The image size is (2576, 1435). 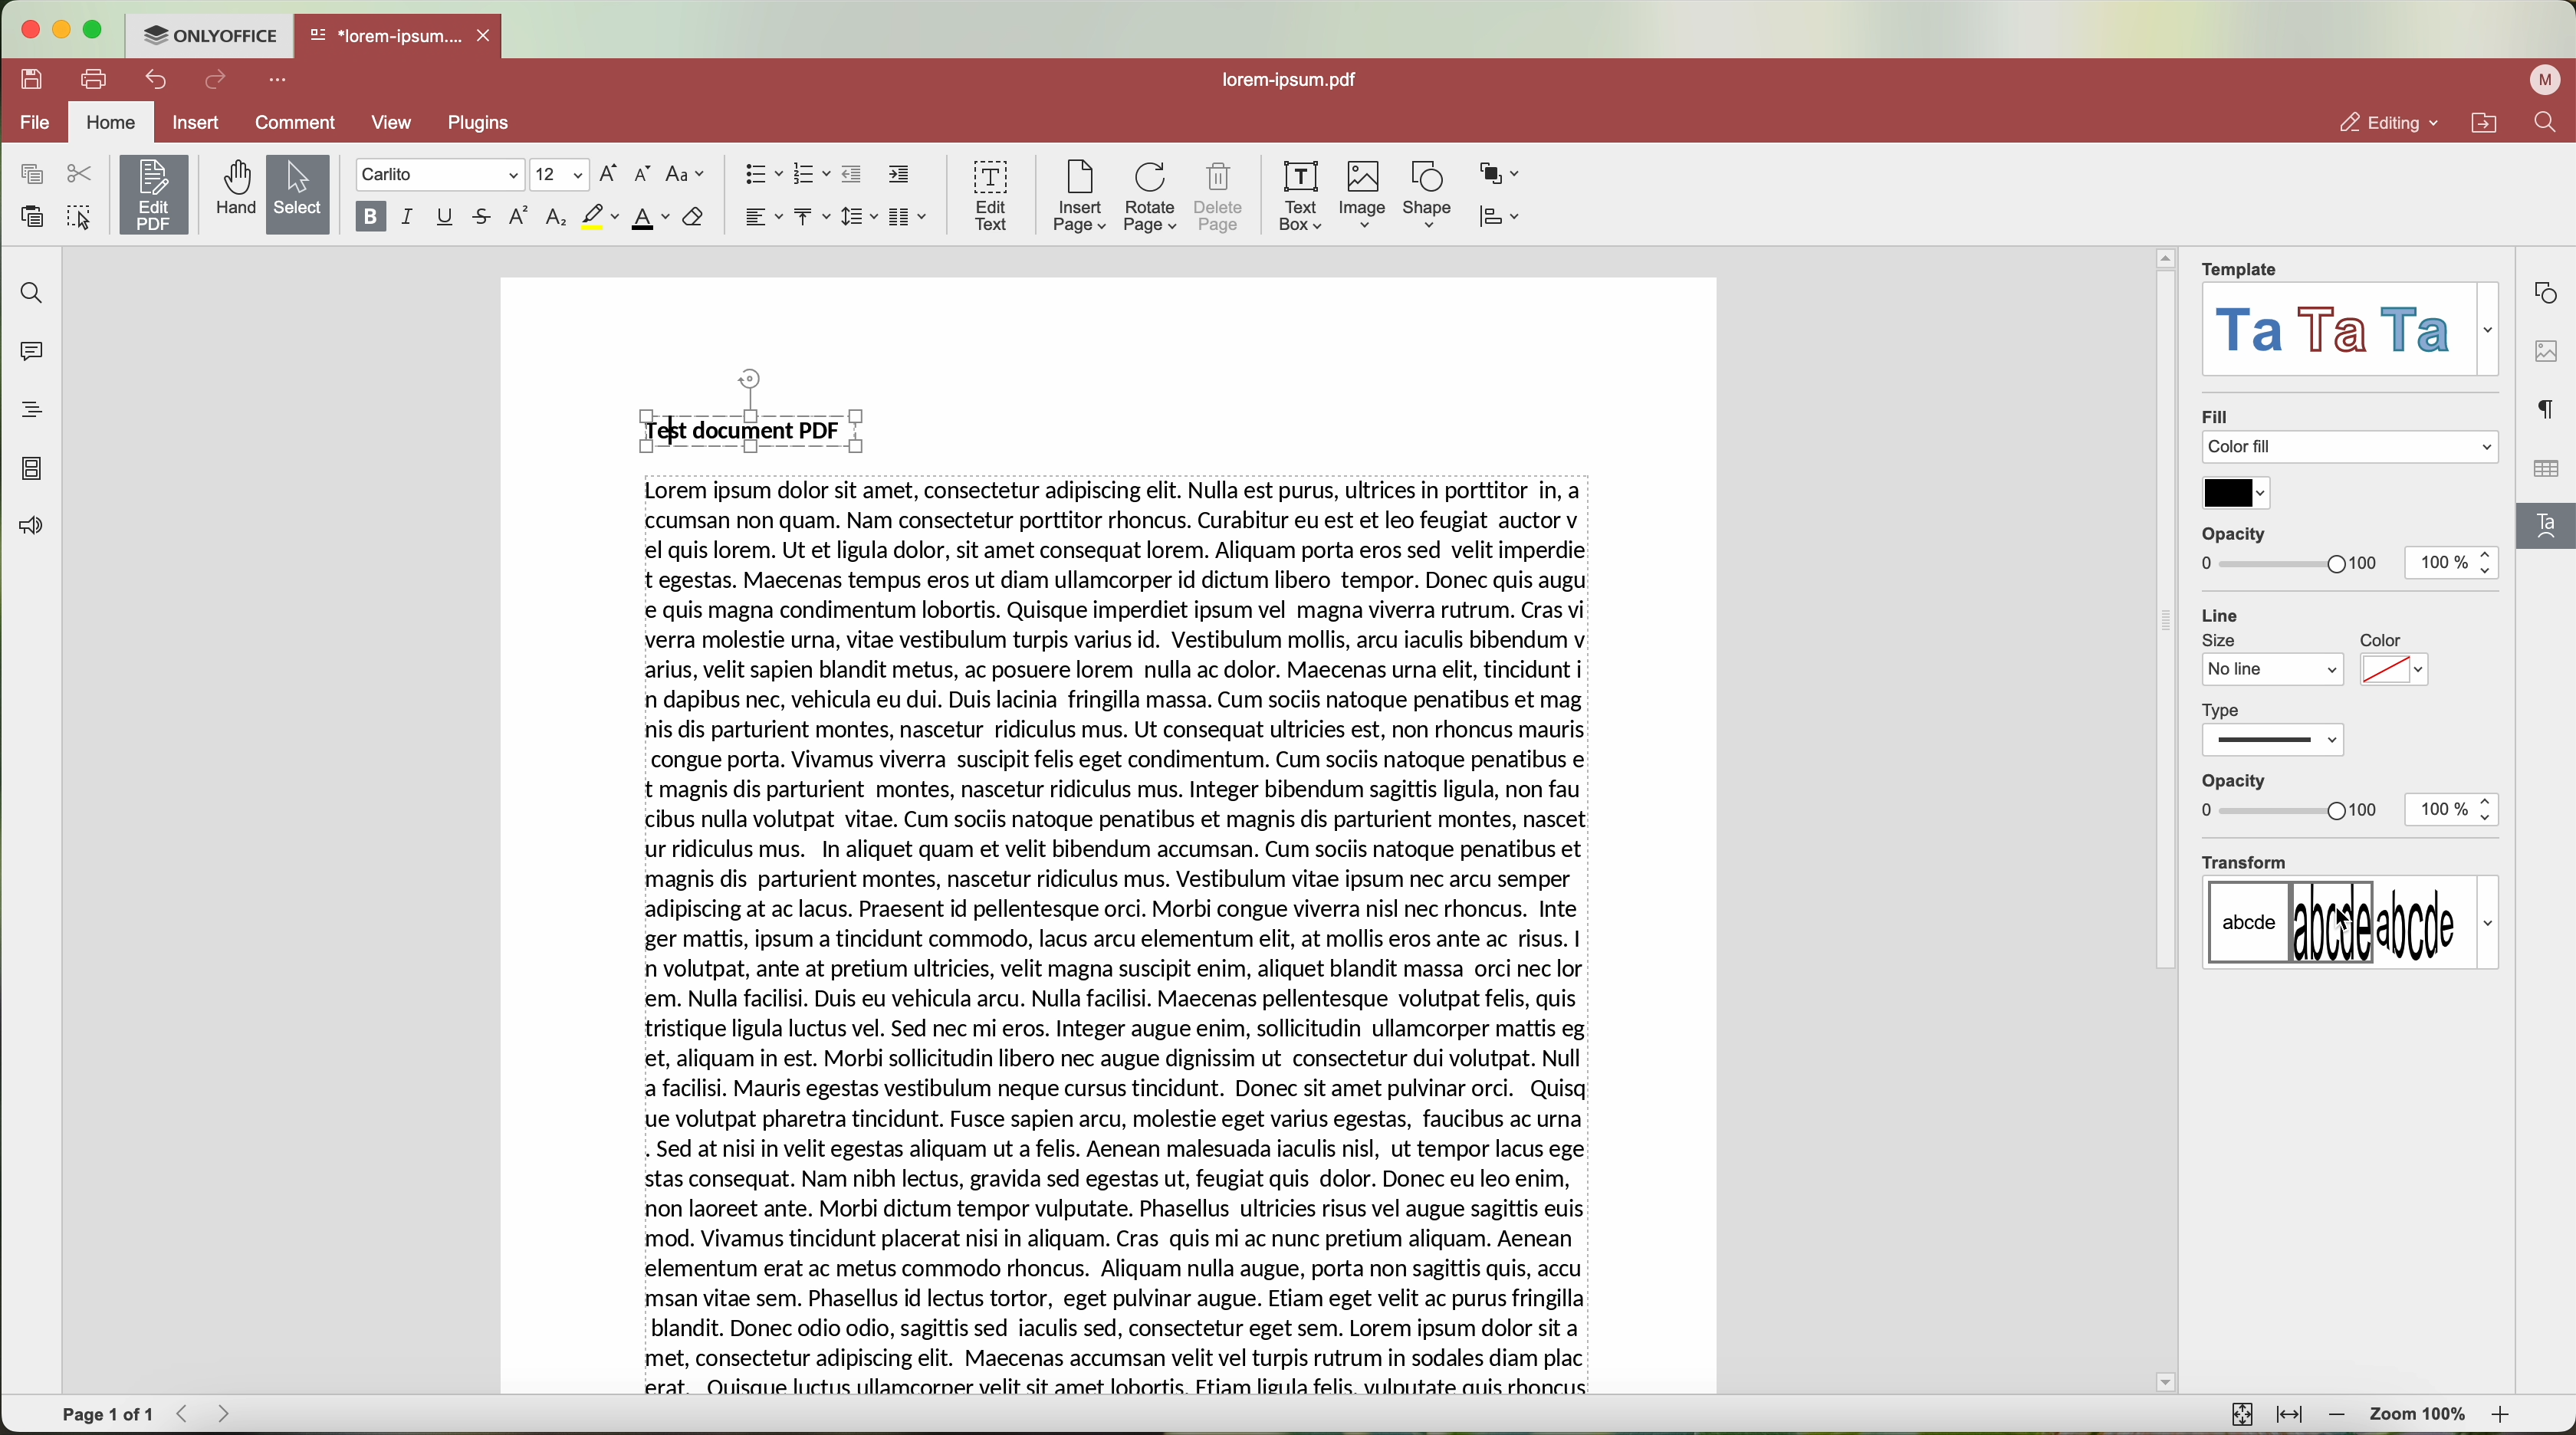 What do you see at coordinates (2545, 350) in the screenshot?
I see `image settings` at bounding box center [2545, 350].